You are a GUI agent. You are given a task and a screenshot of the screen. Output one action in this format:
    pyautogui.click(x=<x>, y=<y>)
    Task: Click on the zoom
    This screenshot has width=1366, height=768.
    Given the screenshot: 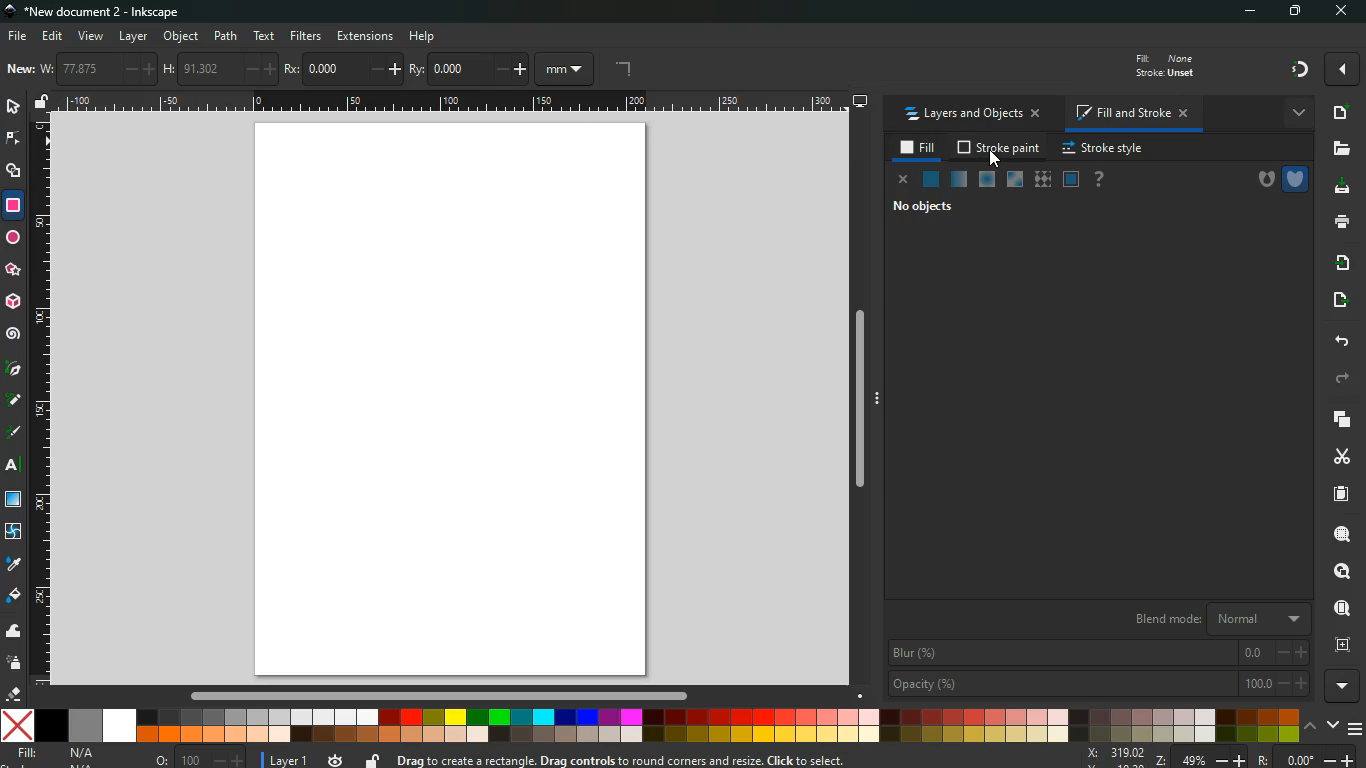 What is the action you would take?
    pyautogui.click(x=1213, y=757)
    